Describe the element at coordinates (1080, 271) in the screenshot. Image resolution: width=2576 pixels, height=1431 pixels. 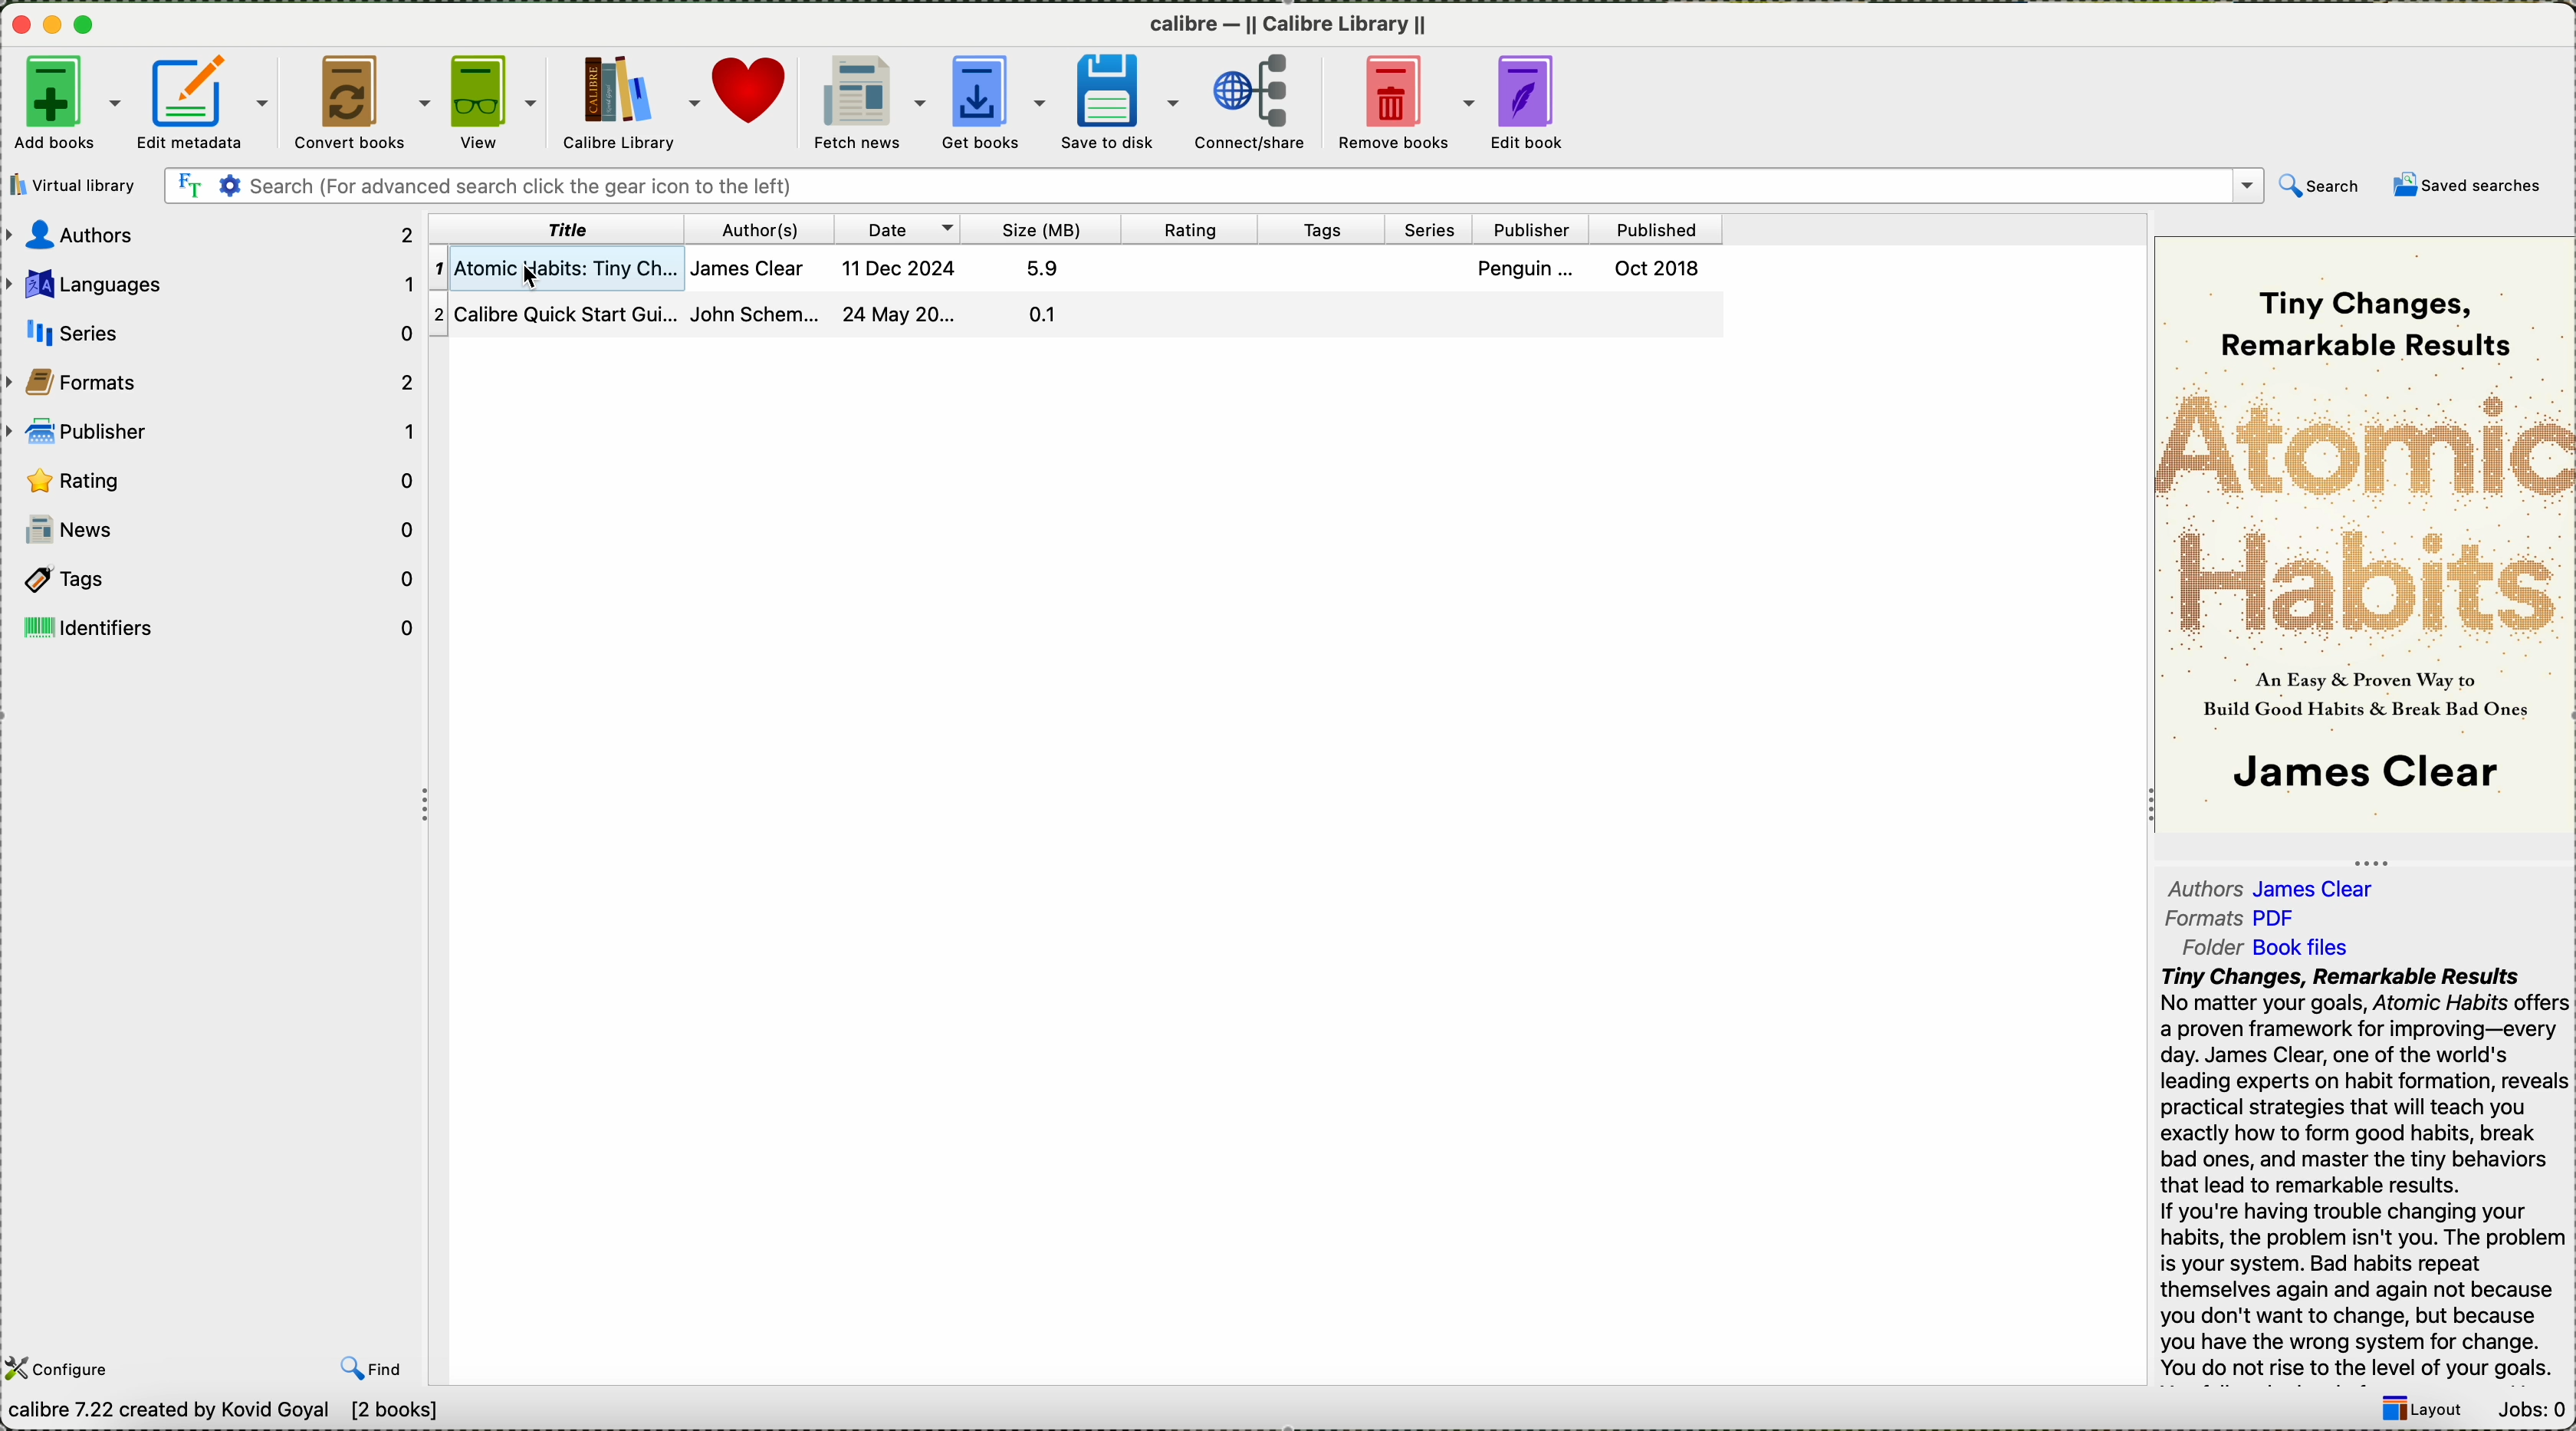
I see `1 atomic Nabits: Tiny Ch... James Clear 11 Dec 2024 5.9 Penguin ... Oct 2018` at that location.